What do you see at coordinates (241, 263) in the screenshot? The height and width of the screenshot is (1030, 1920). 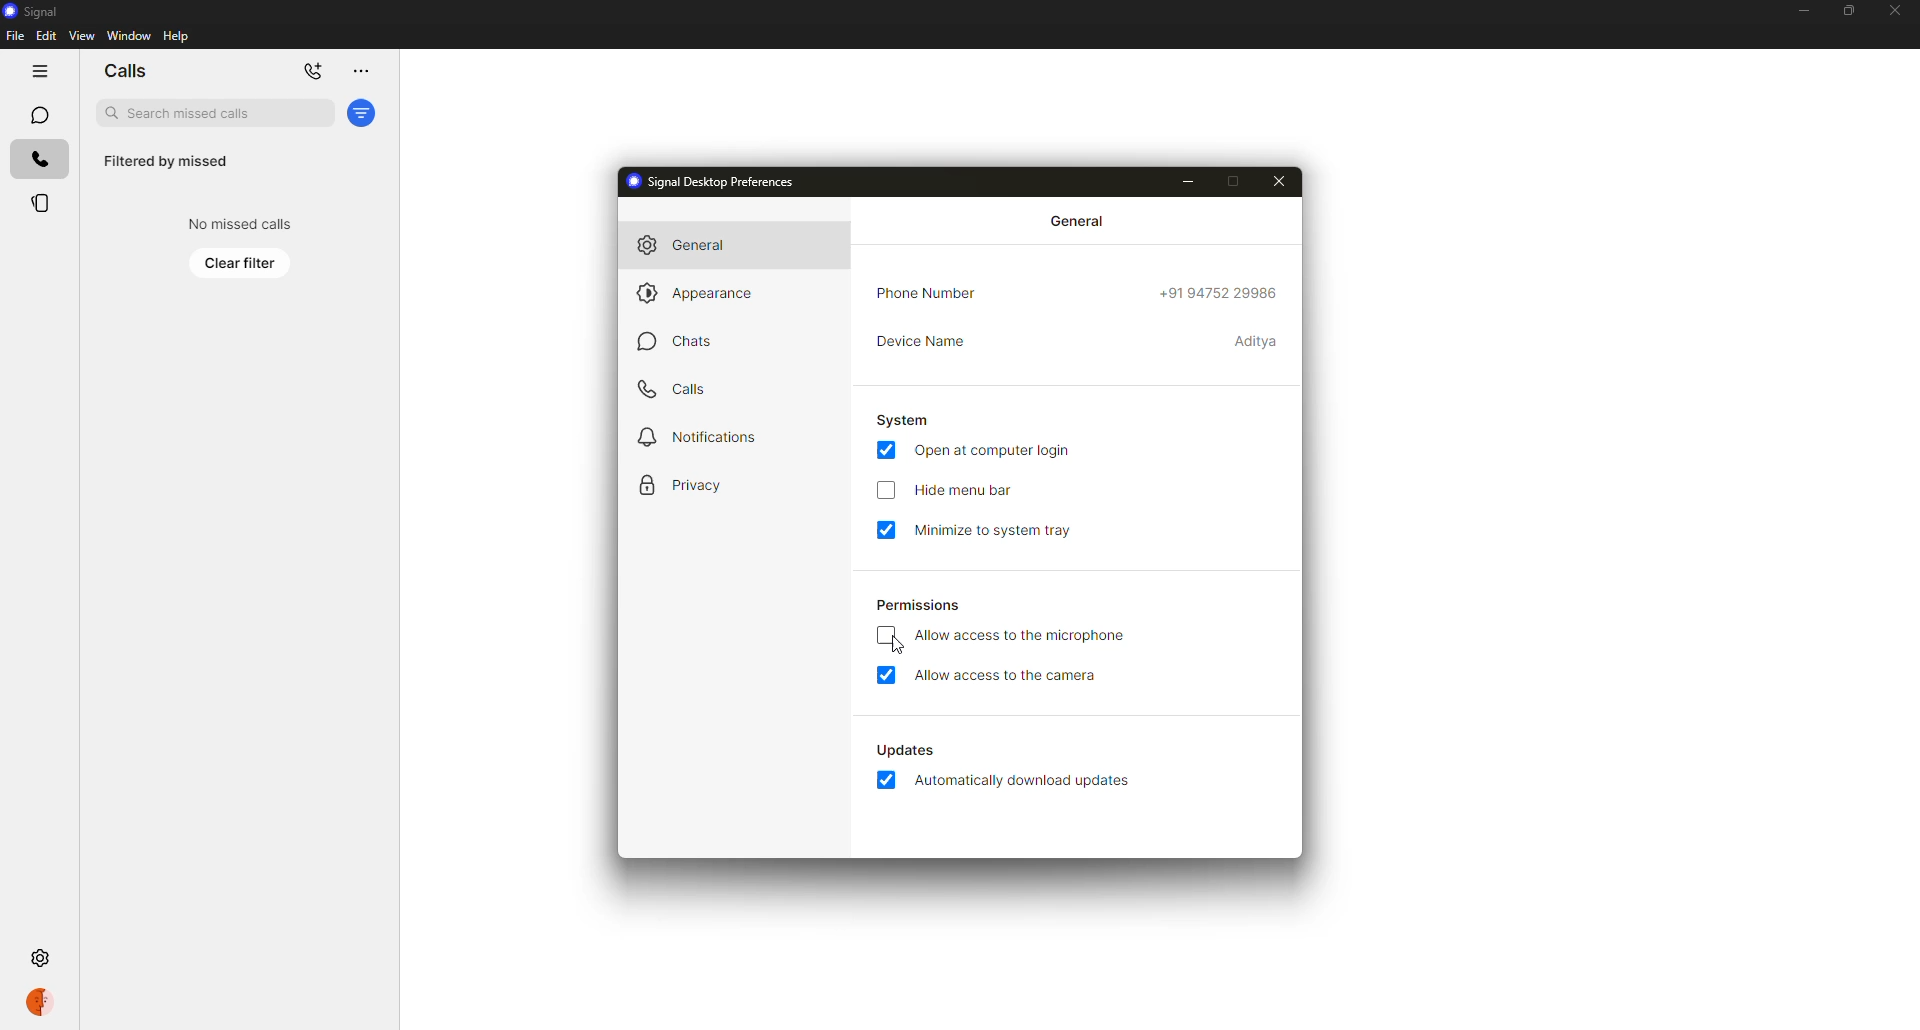 I see `clear filter` at bounding box center [241, 263].